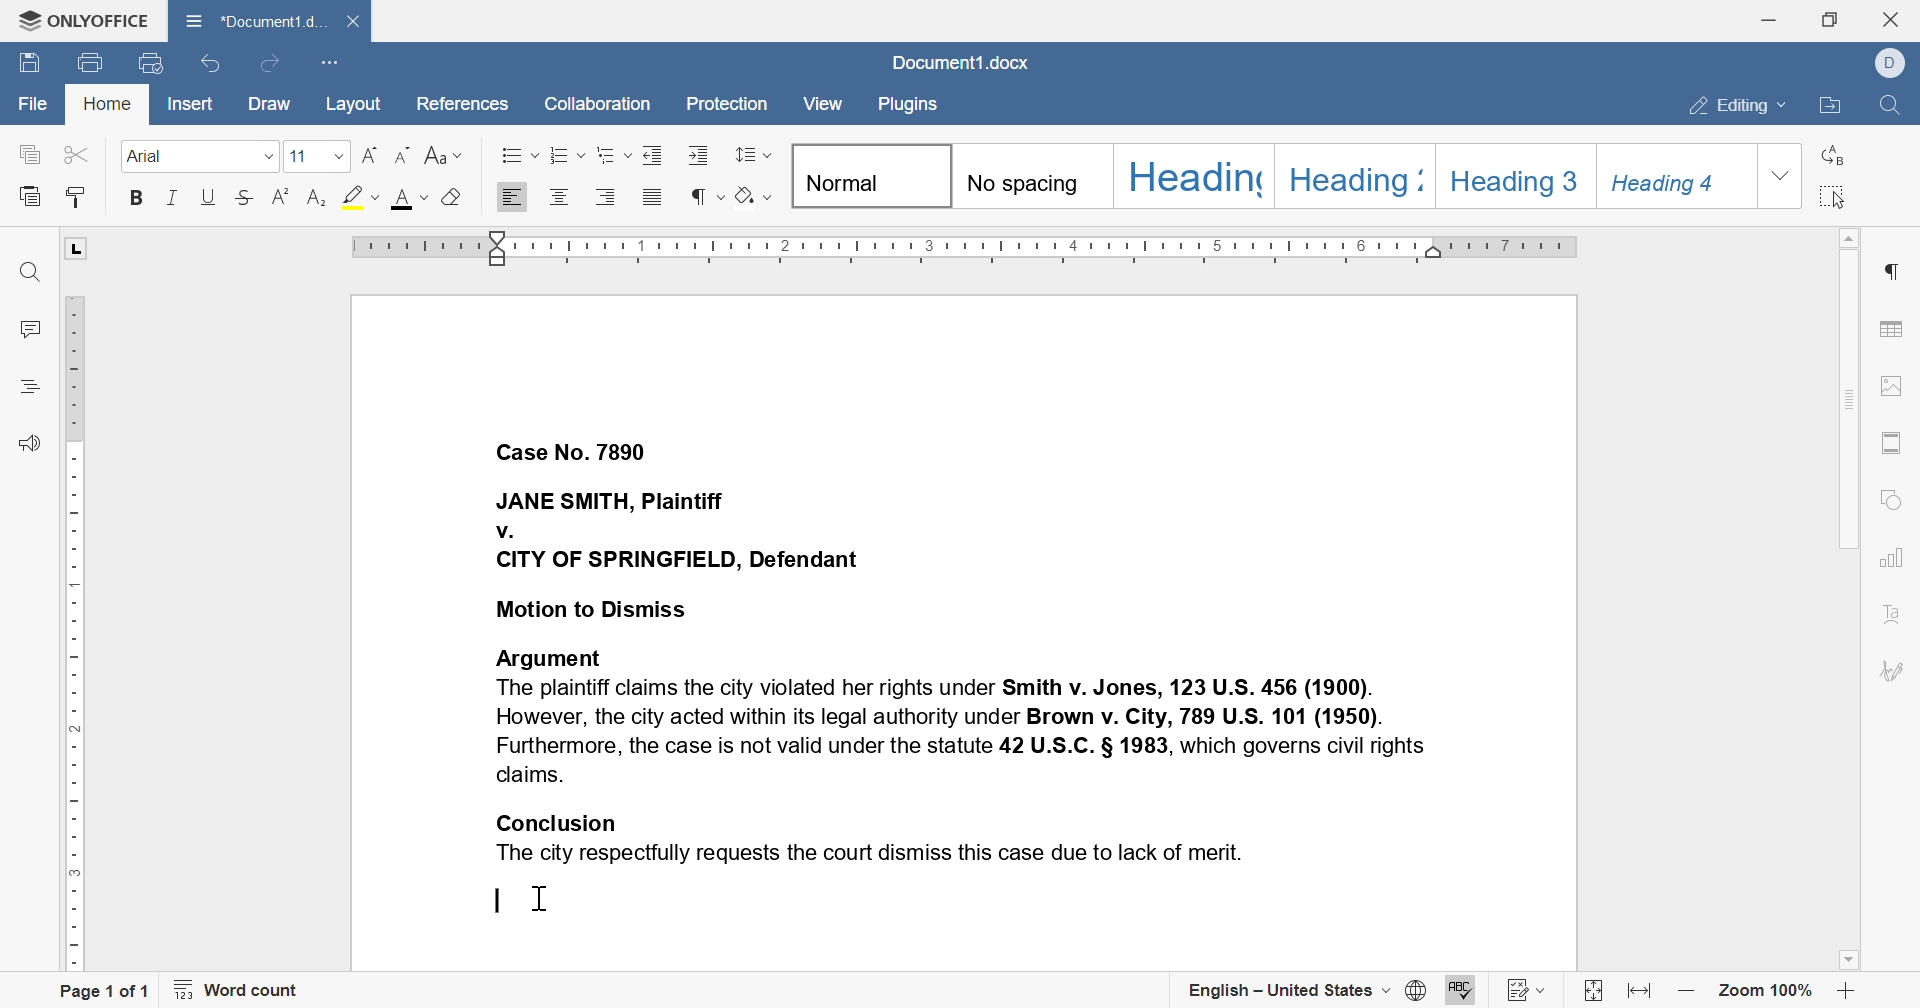 This screenshot has width=1920, height=1008. I want to click on bold, so click(139, 198).